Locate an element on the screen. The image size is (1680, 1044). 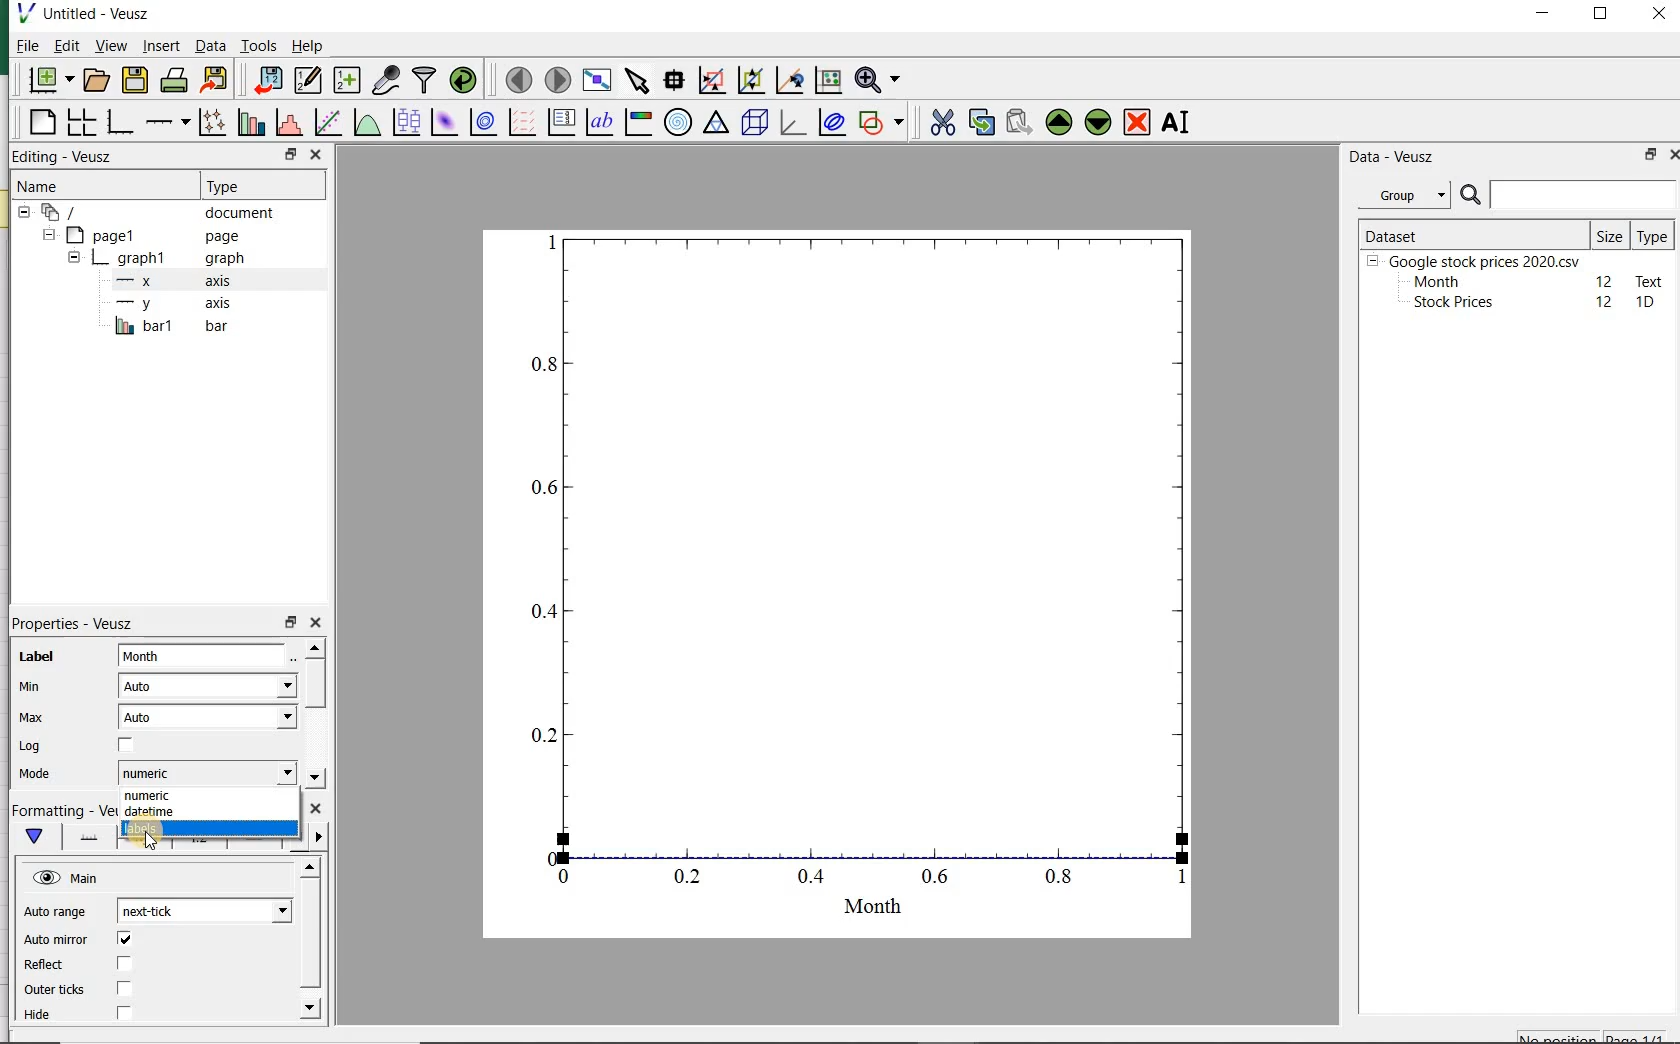
insert is located at coordinates (161, 47).